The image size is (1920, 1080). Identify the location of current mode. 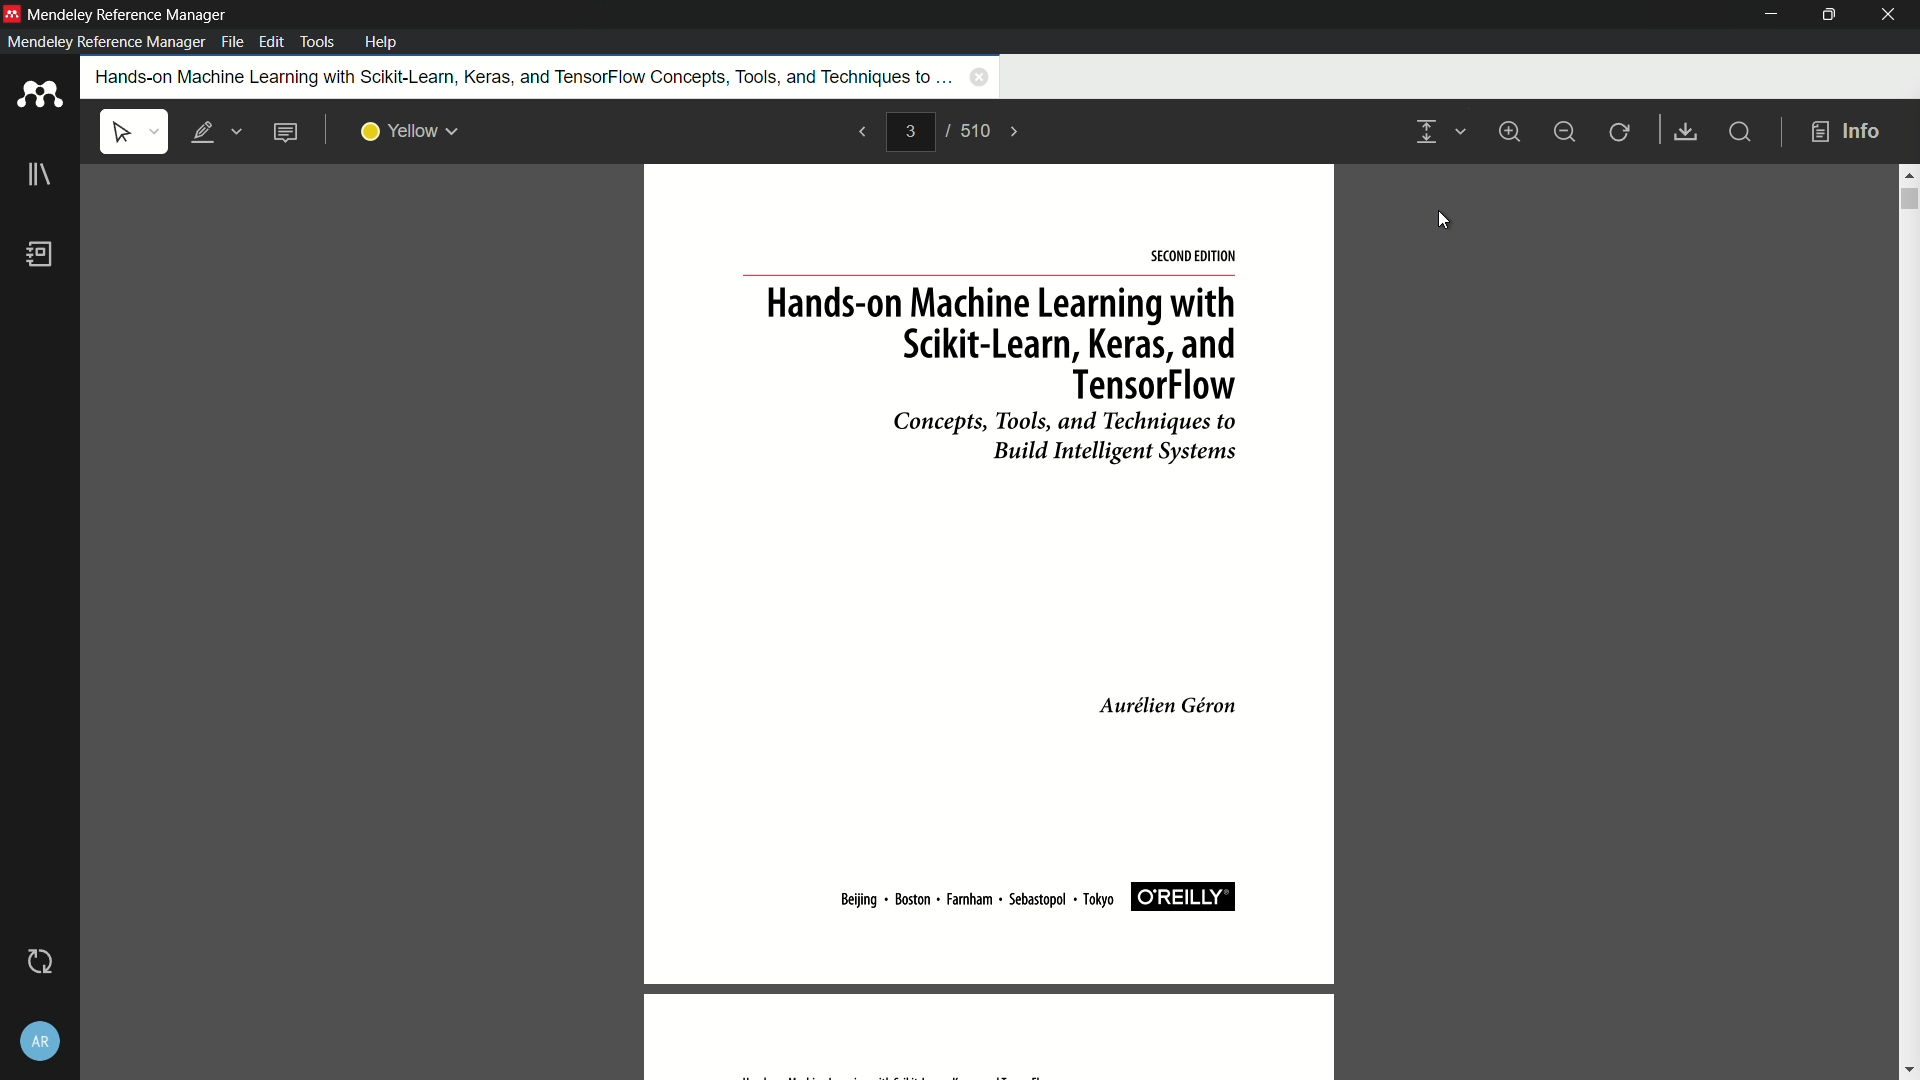
(1424, 133).